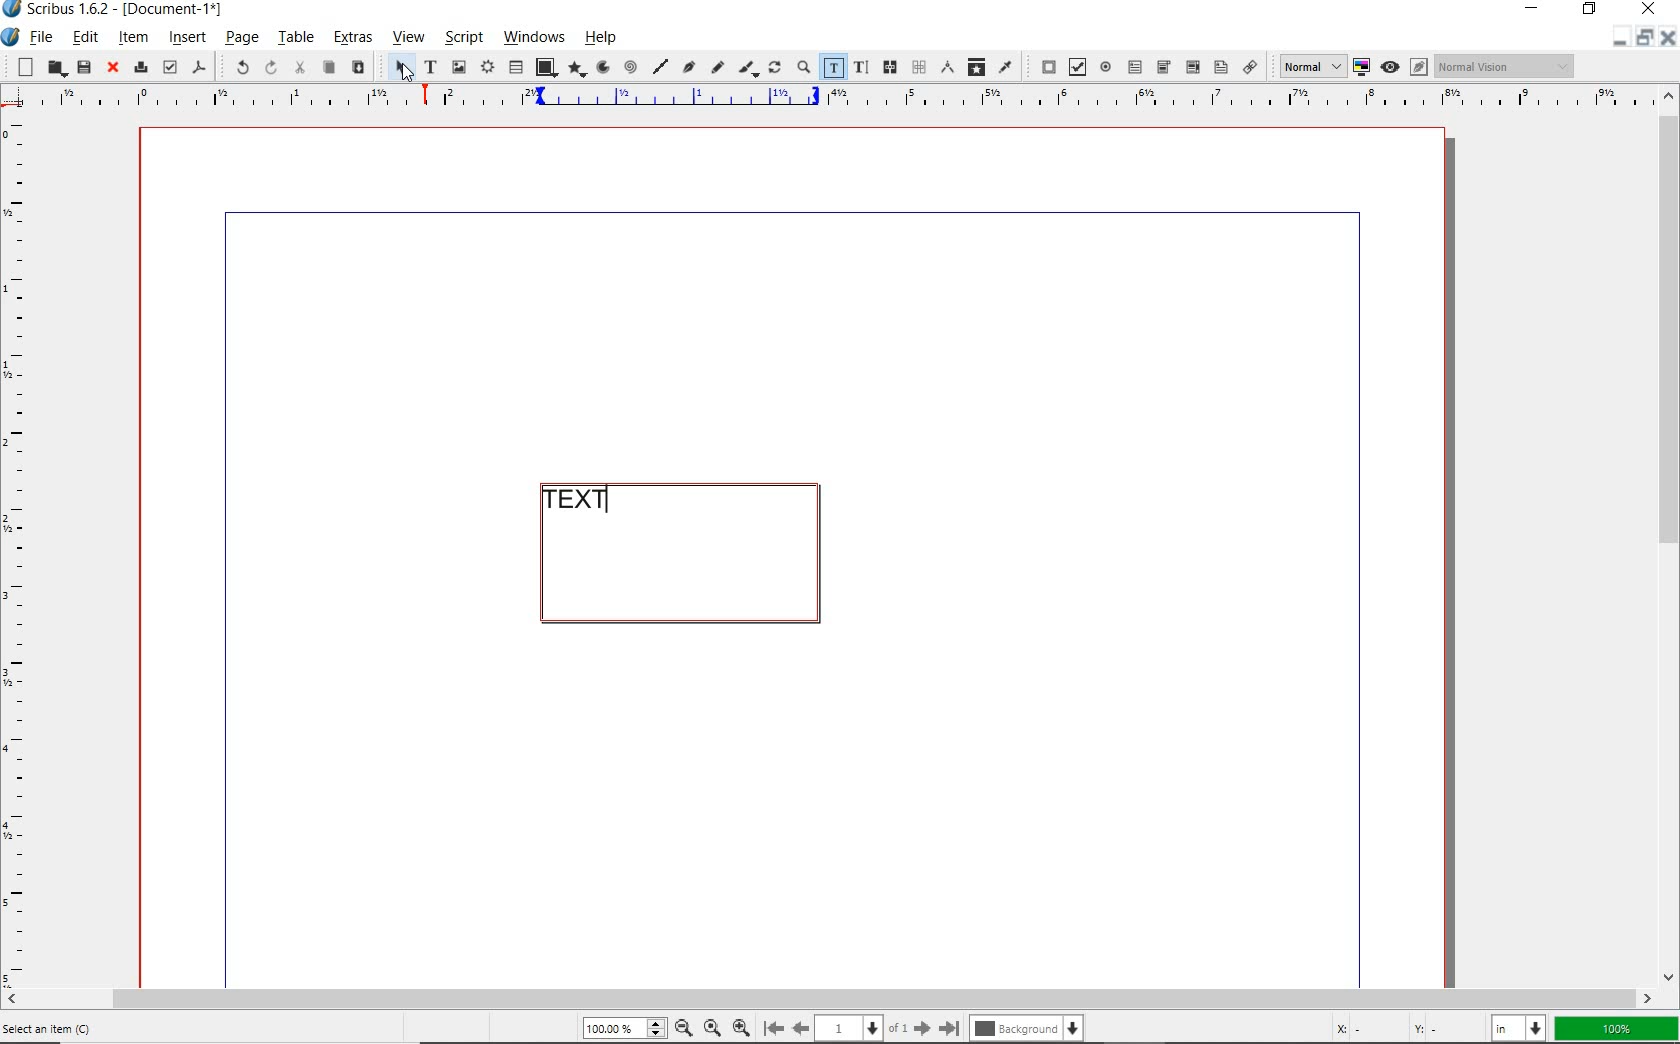 The image size is (1680, 1044). I want to click on pdf radio button, so click(1106, 67).